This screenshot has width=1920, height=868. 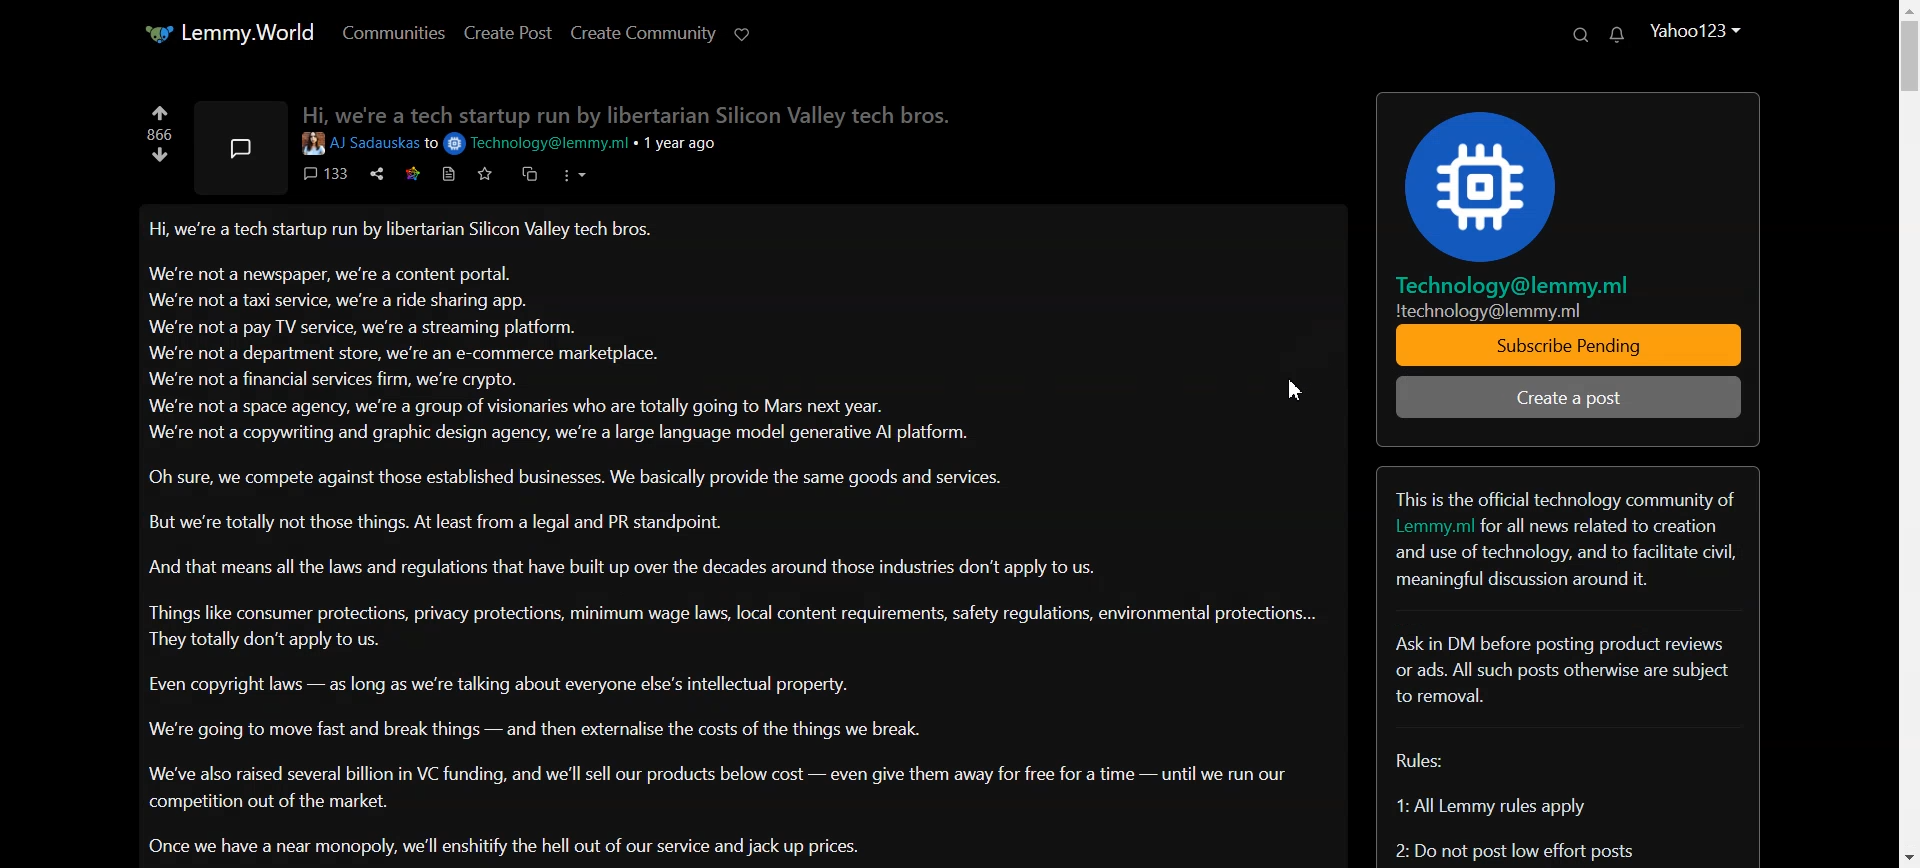 I want to click on Notification, so click(x=1618, y=34).